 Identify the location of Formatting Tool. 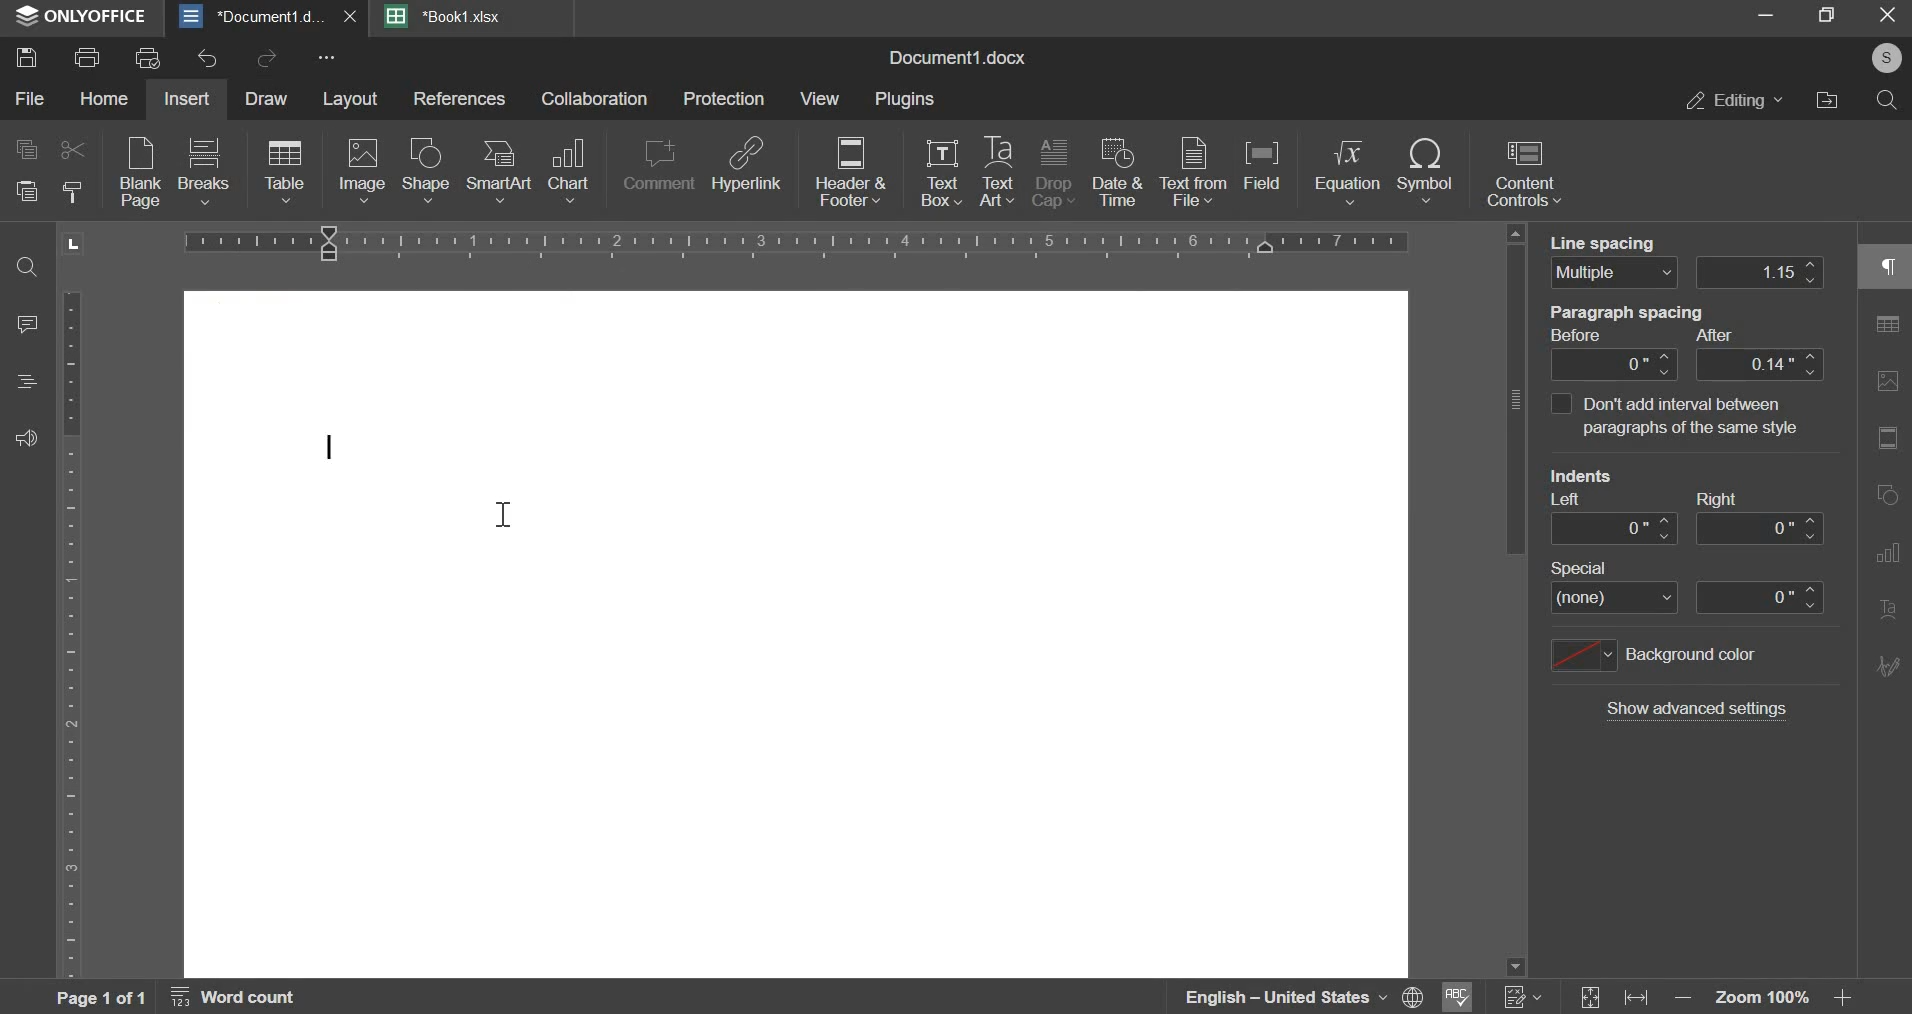
(1887, 608).